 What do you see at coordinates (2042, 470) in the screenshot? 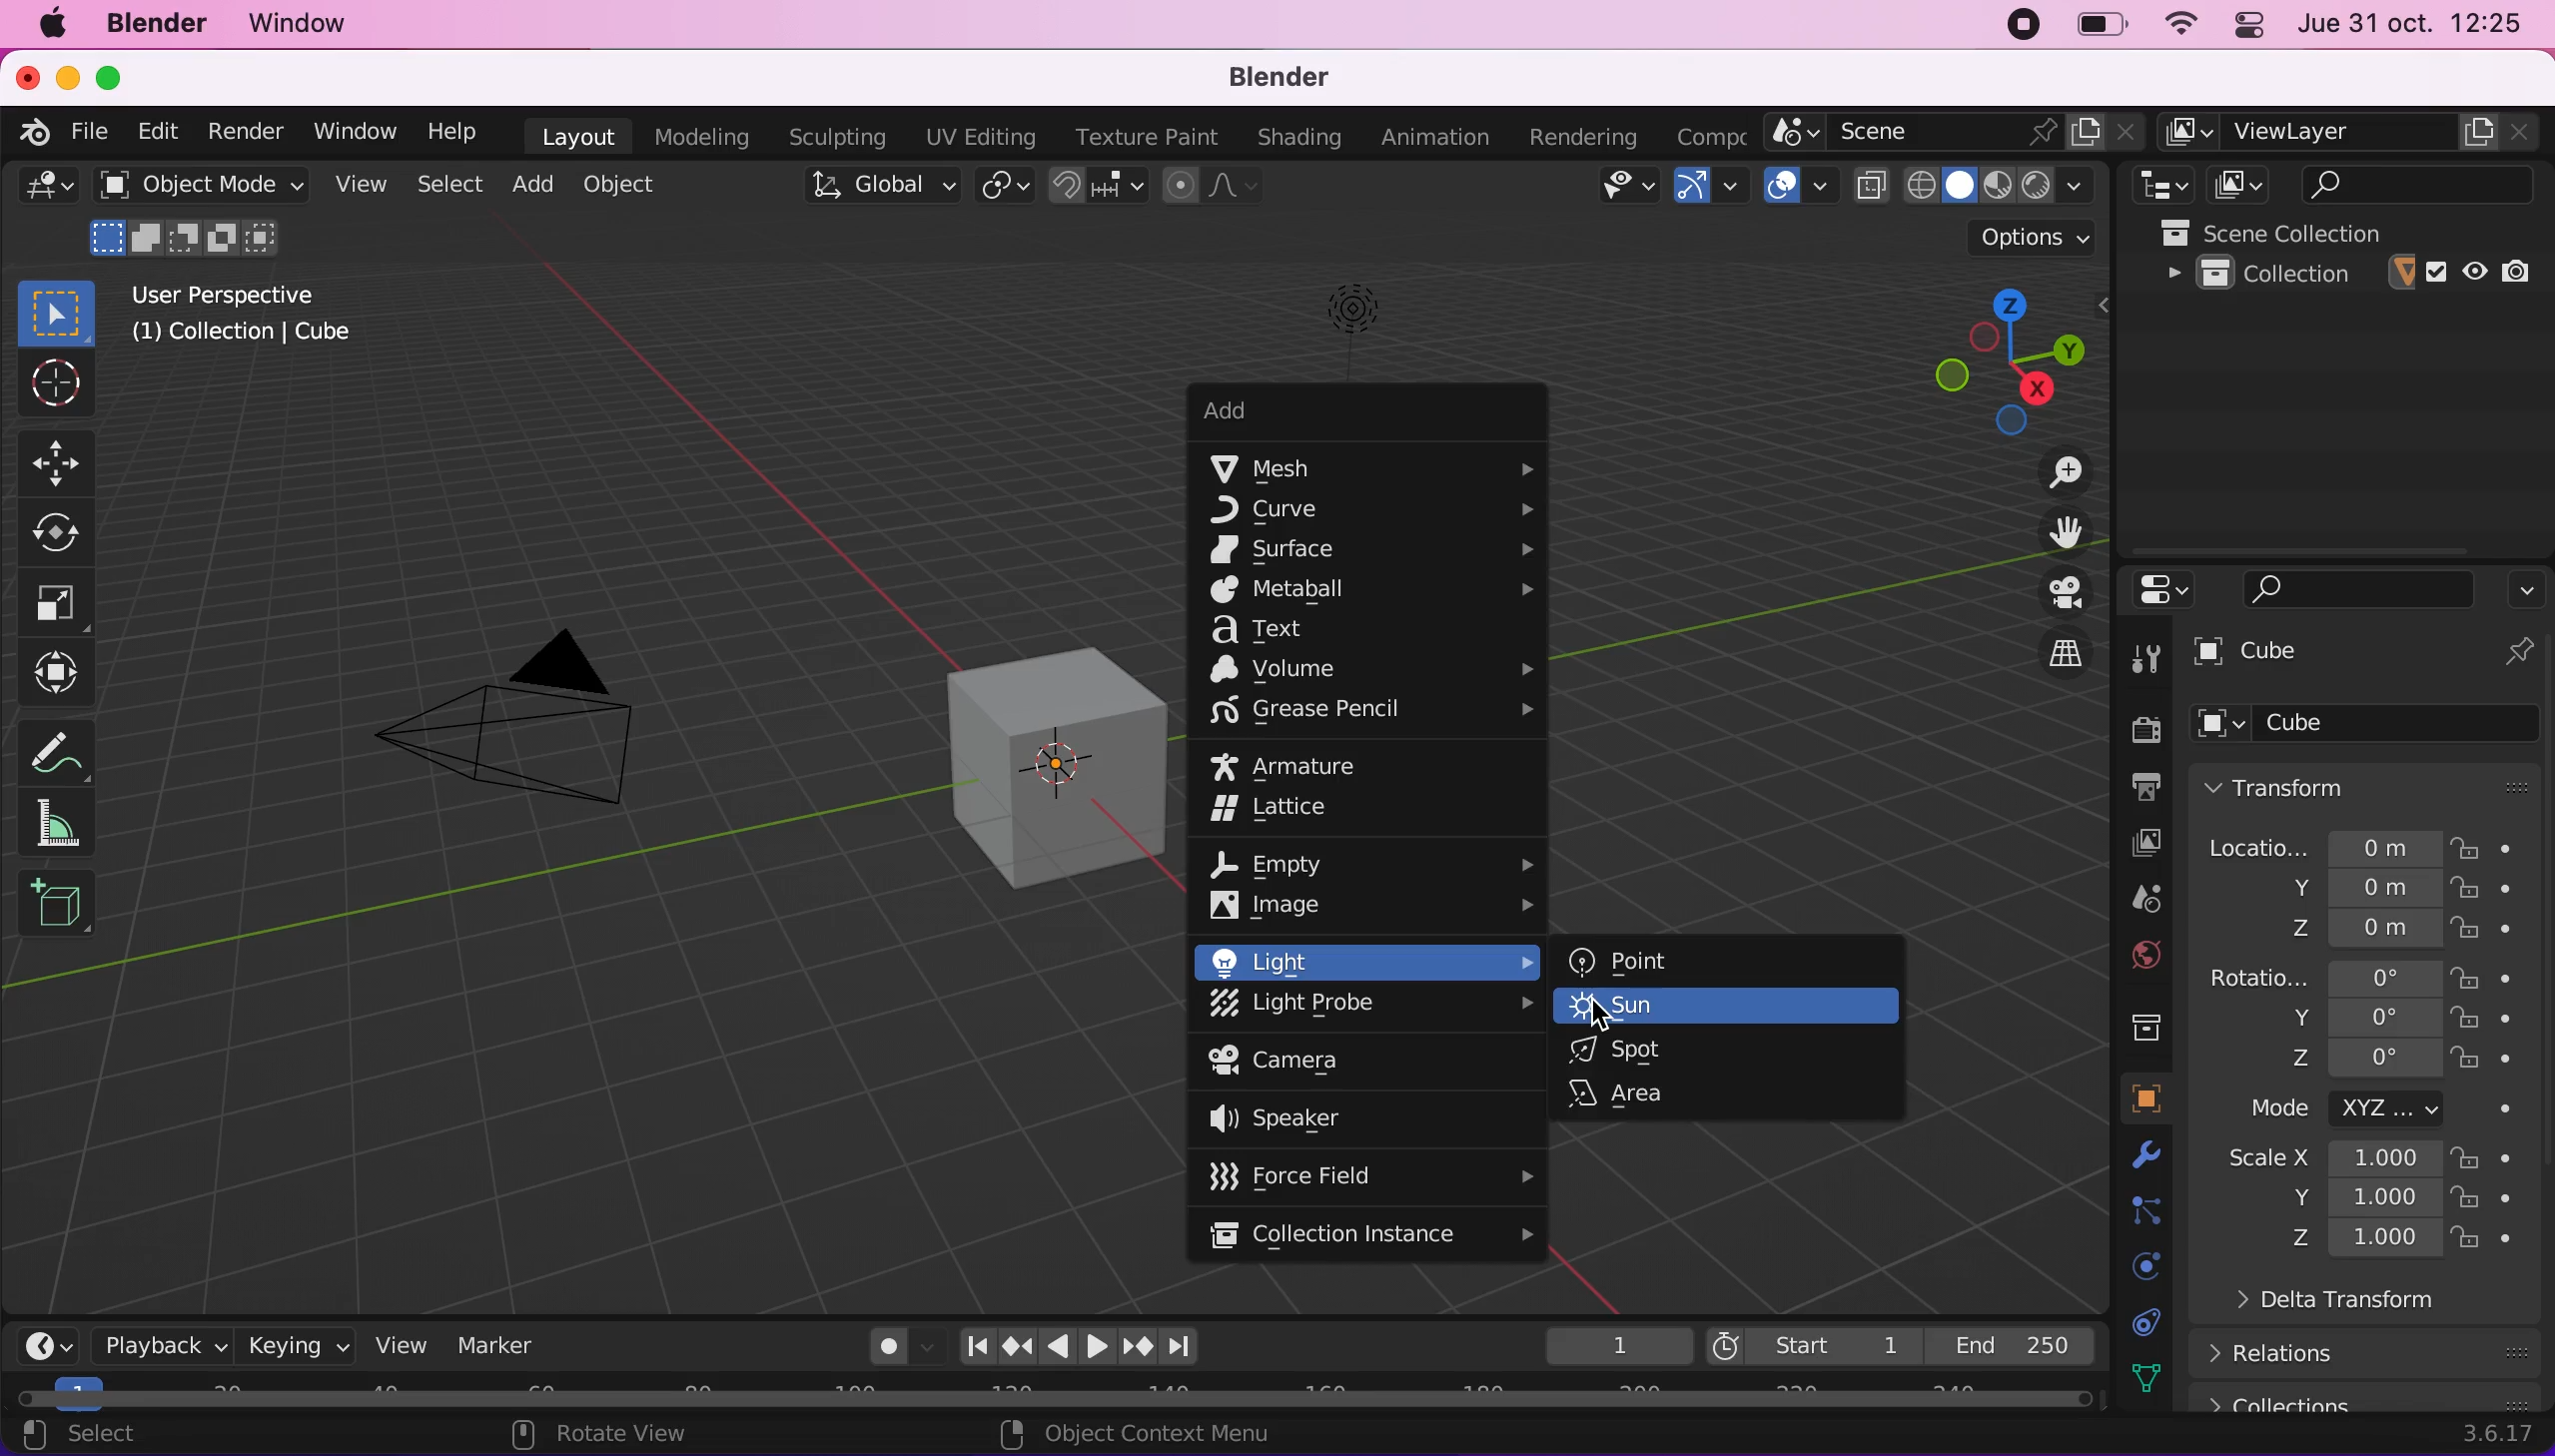
I see `zoom in/out` at bounding box center [2042, 470].